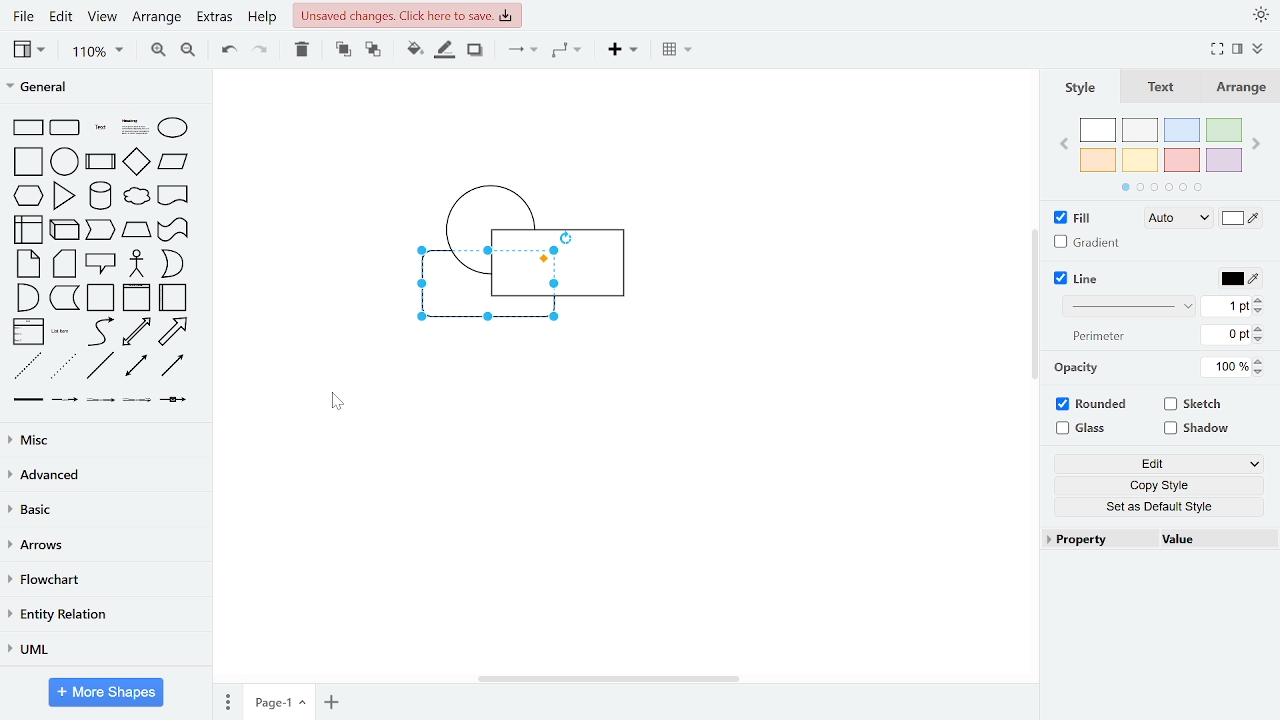 The height and width of the screenshot is (720, 1280). I want to click on format, so click(1240, 48).